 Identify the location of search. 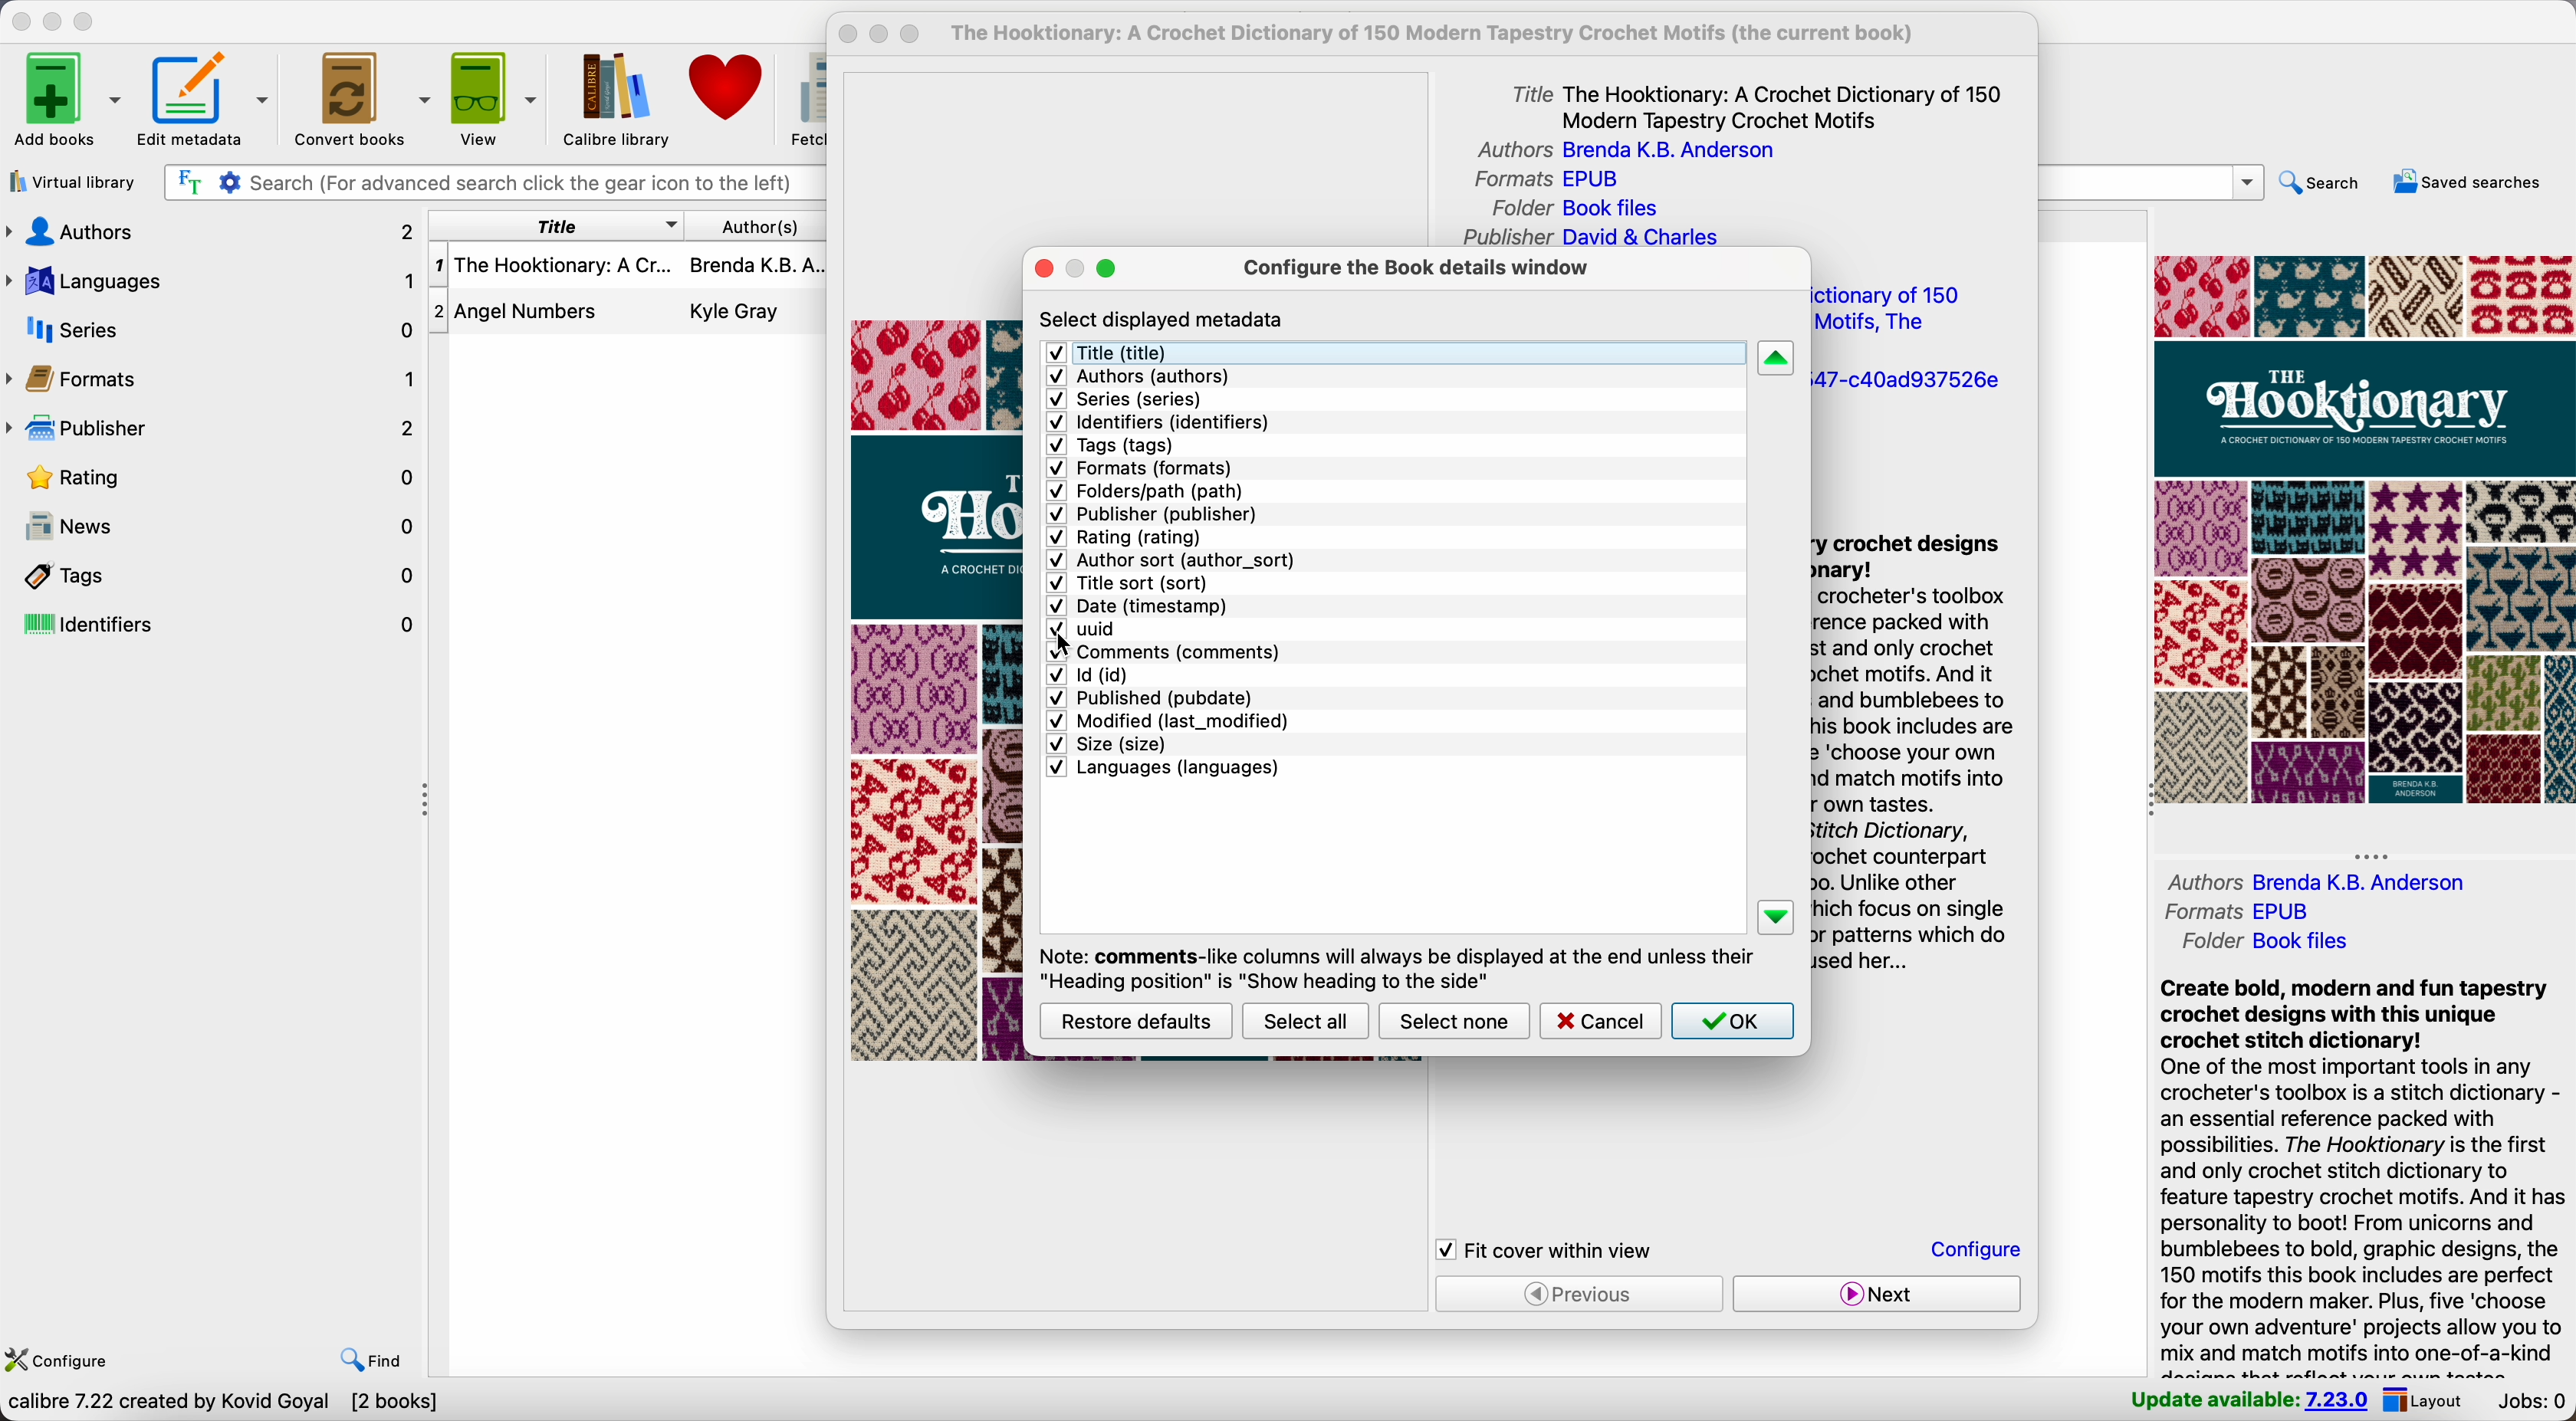
(2323, 187).